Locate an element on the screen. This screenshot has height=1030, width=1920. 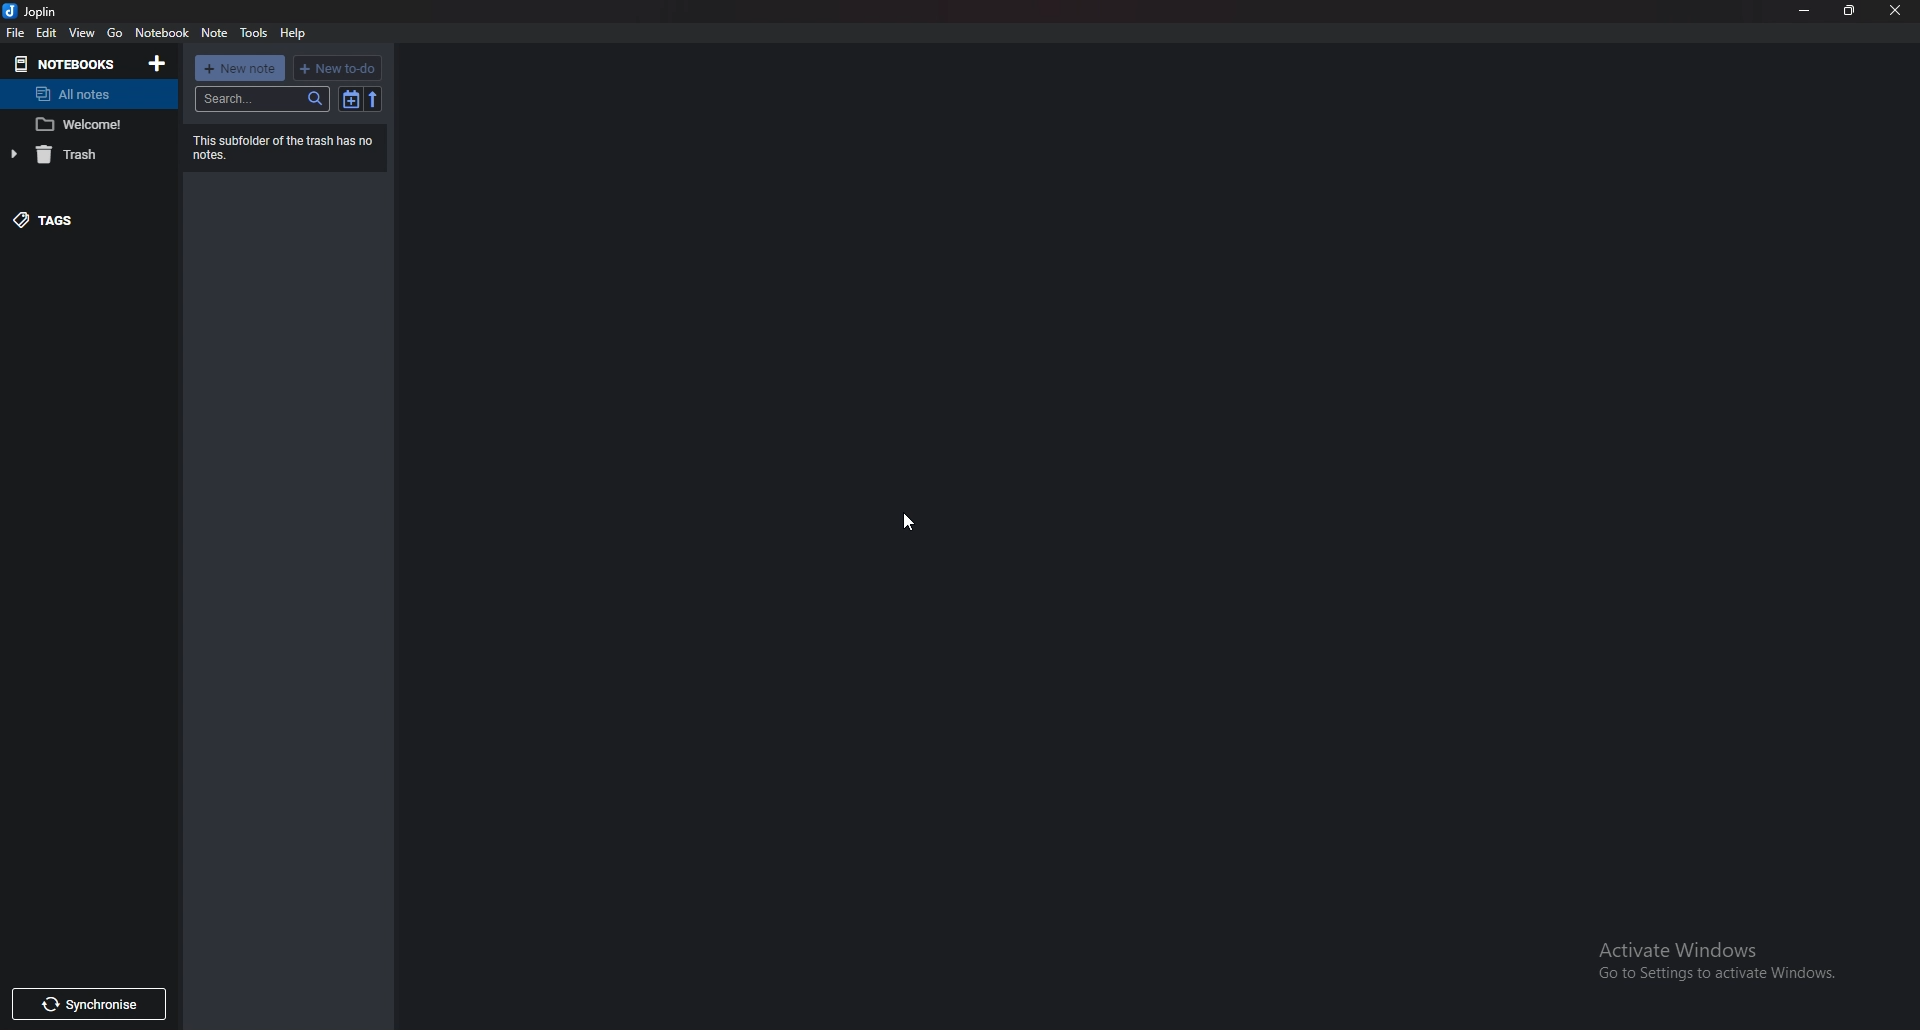
edit is located at coordinates (47, 33).